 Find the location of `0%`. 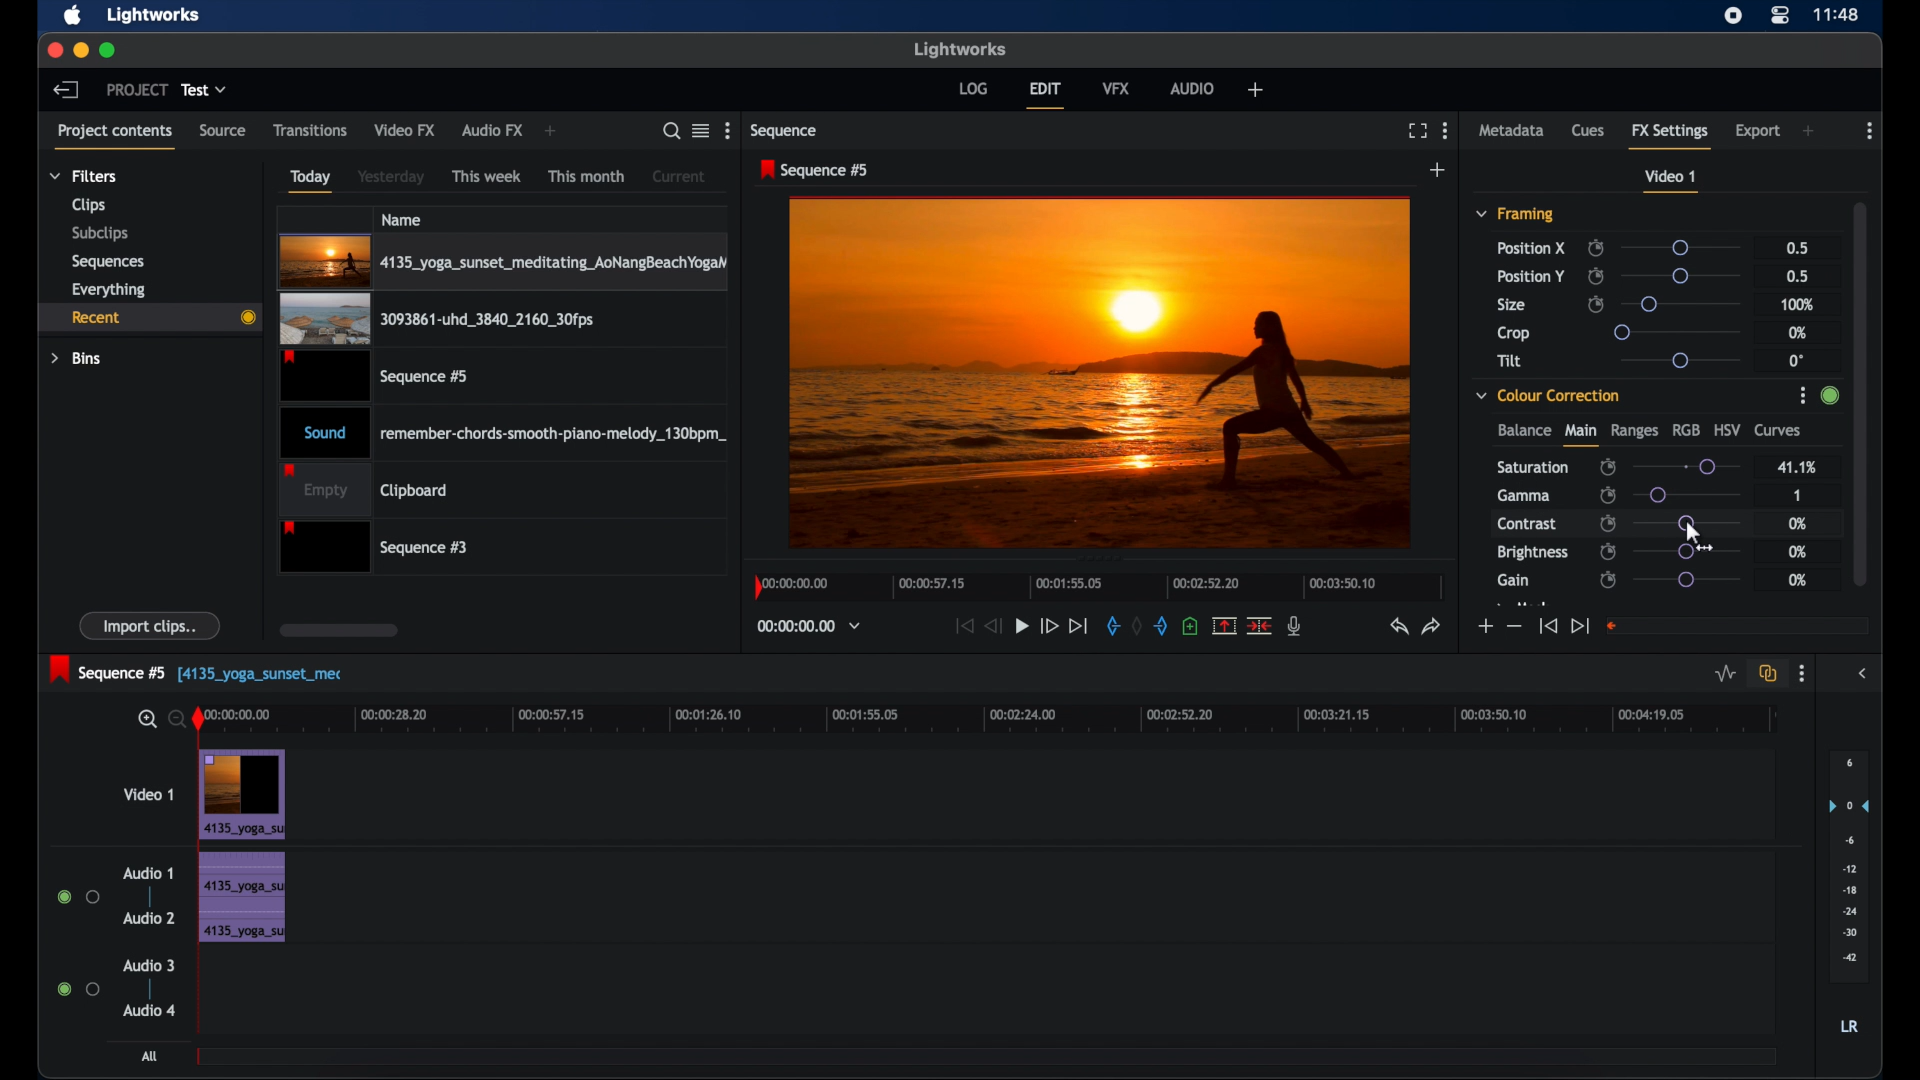

0% is located at coordinates (1795, 525).